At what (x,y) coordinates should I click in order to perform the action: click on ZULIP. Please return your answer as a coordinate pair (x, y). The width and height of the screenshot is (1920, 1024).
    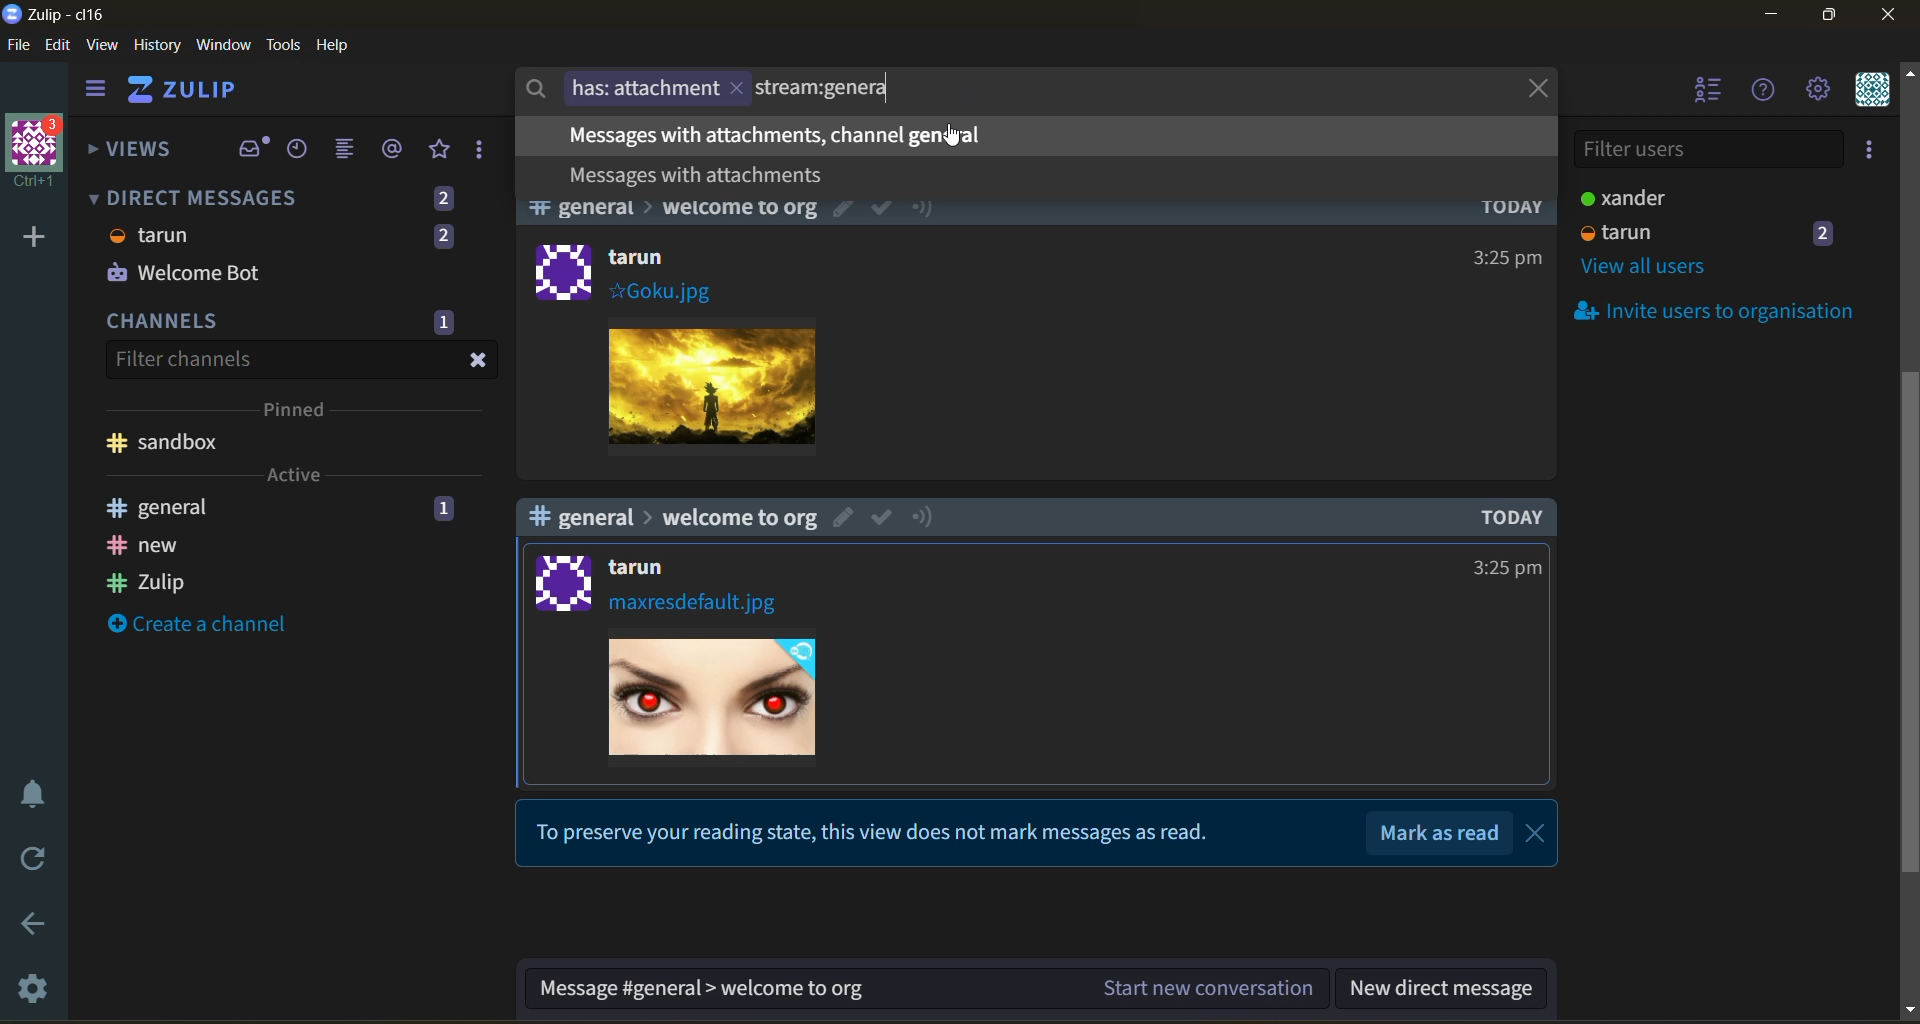
    Looking at the image, I should click on (185, 89).